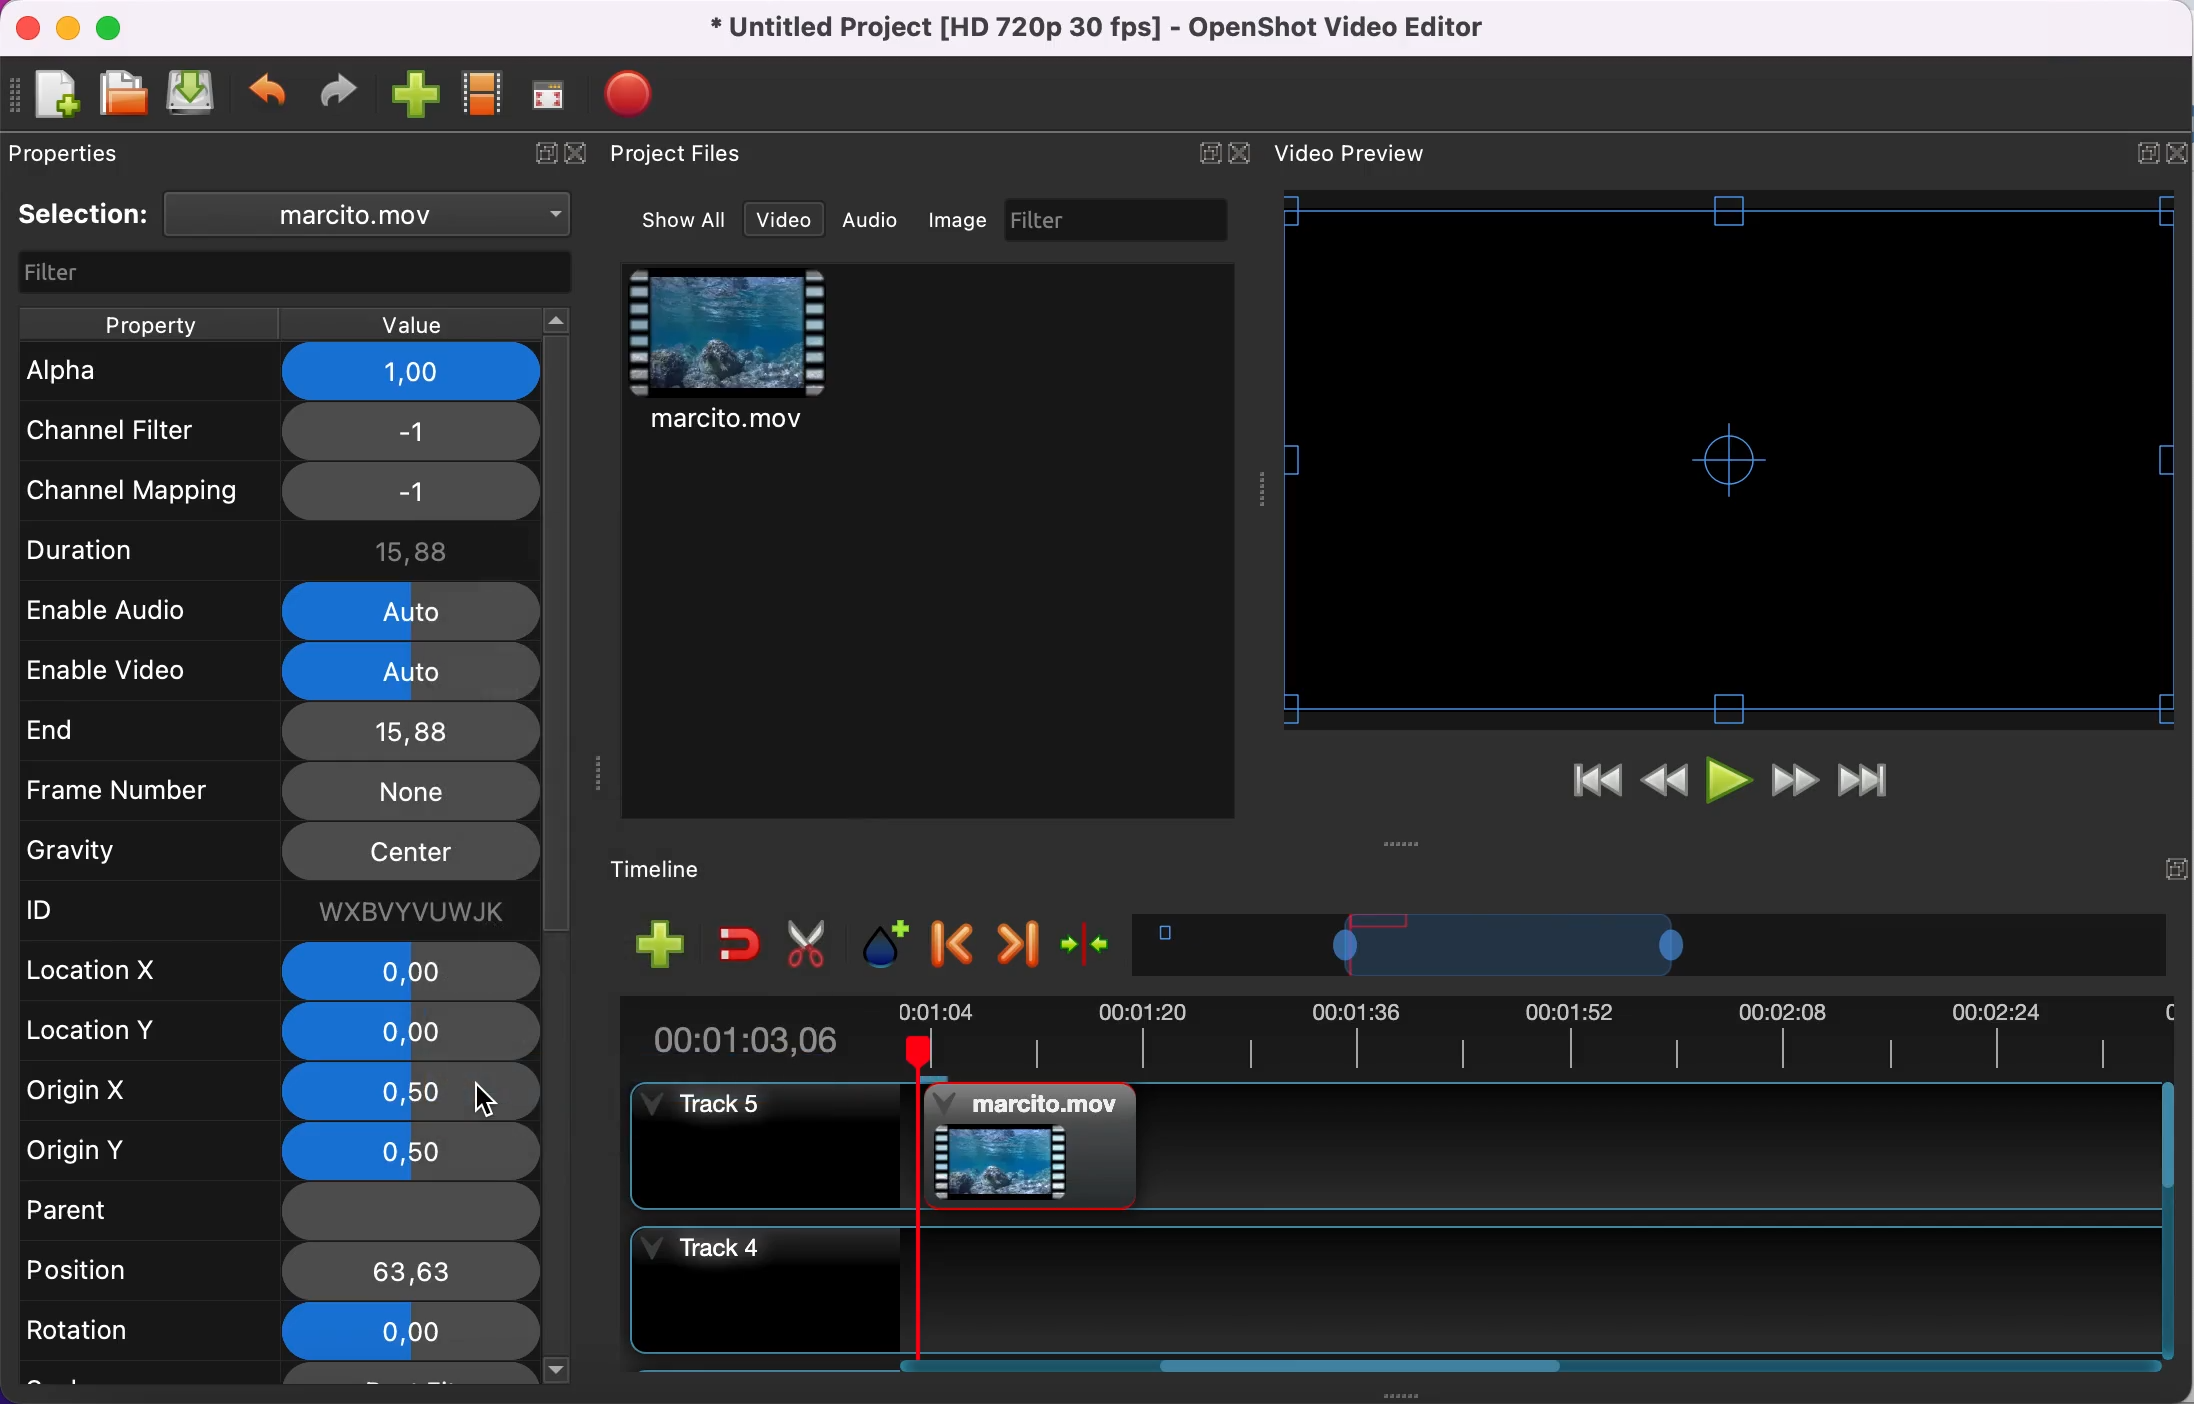  What do you see at coordinates (1090, 942) in the screenshot?
I see `center the timeline` at bounding box center [1090, 942].